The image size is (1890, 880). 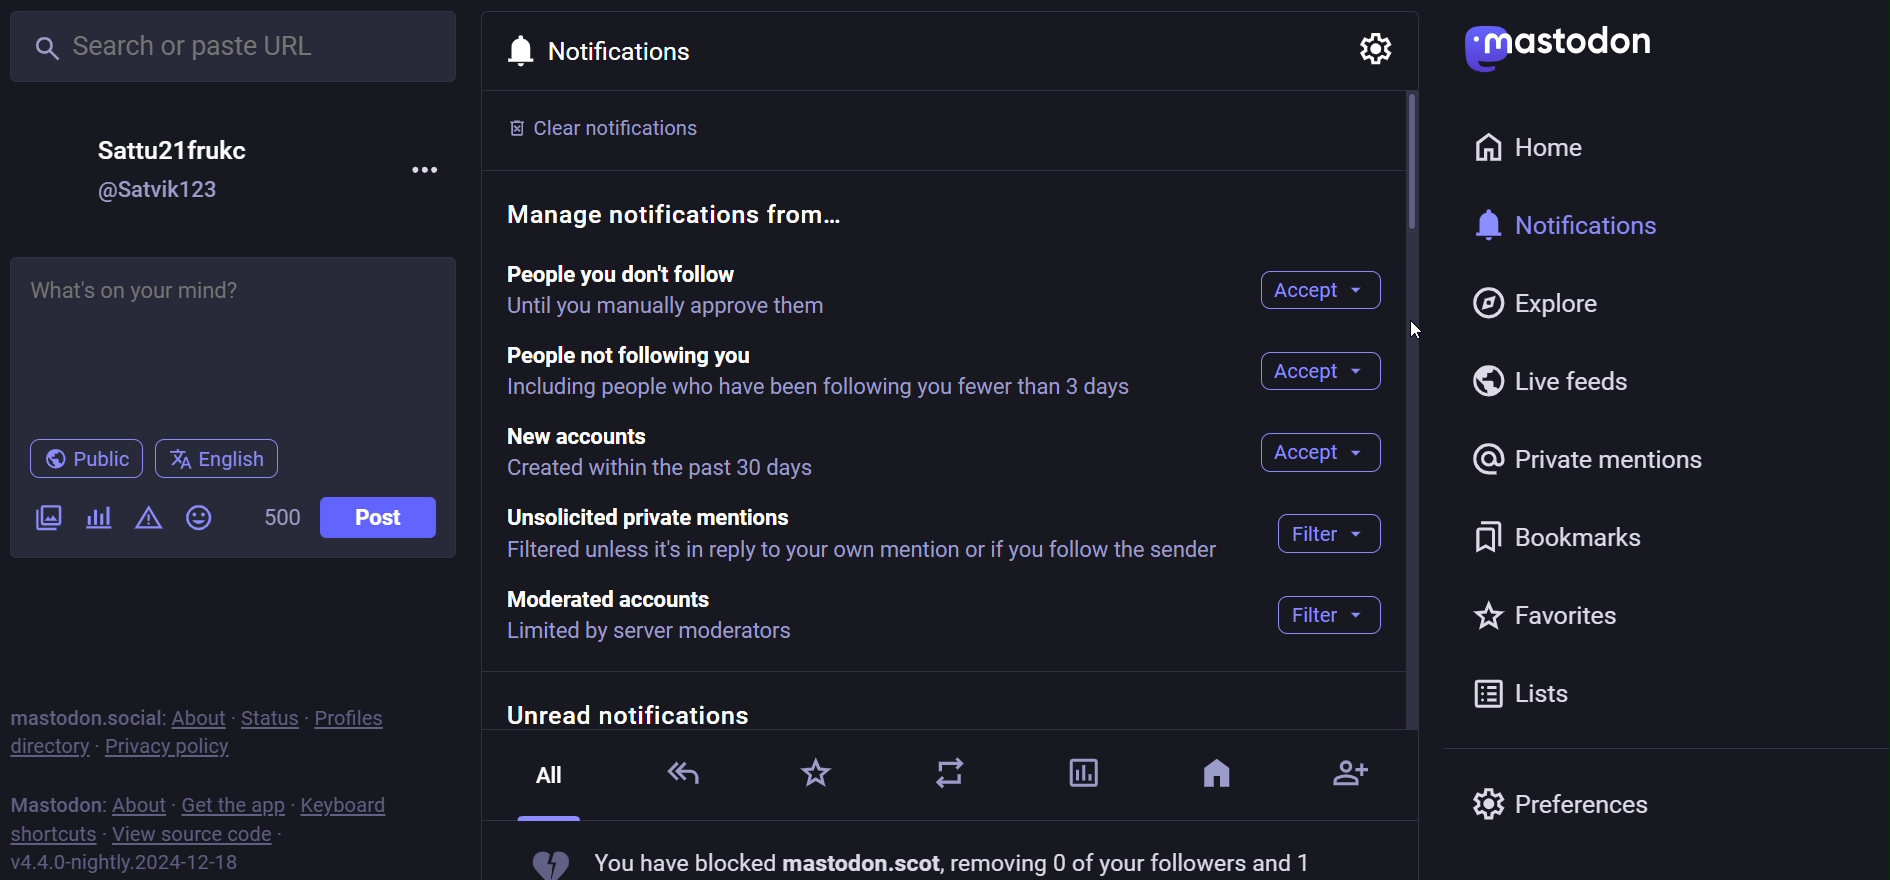 What do you see at coordinates (1330, 579) in the screenshot?
I see `filter ` at bounding box center [1330, 579].